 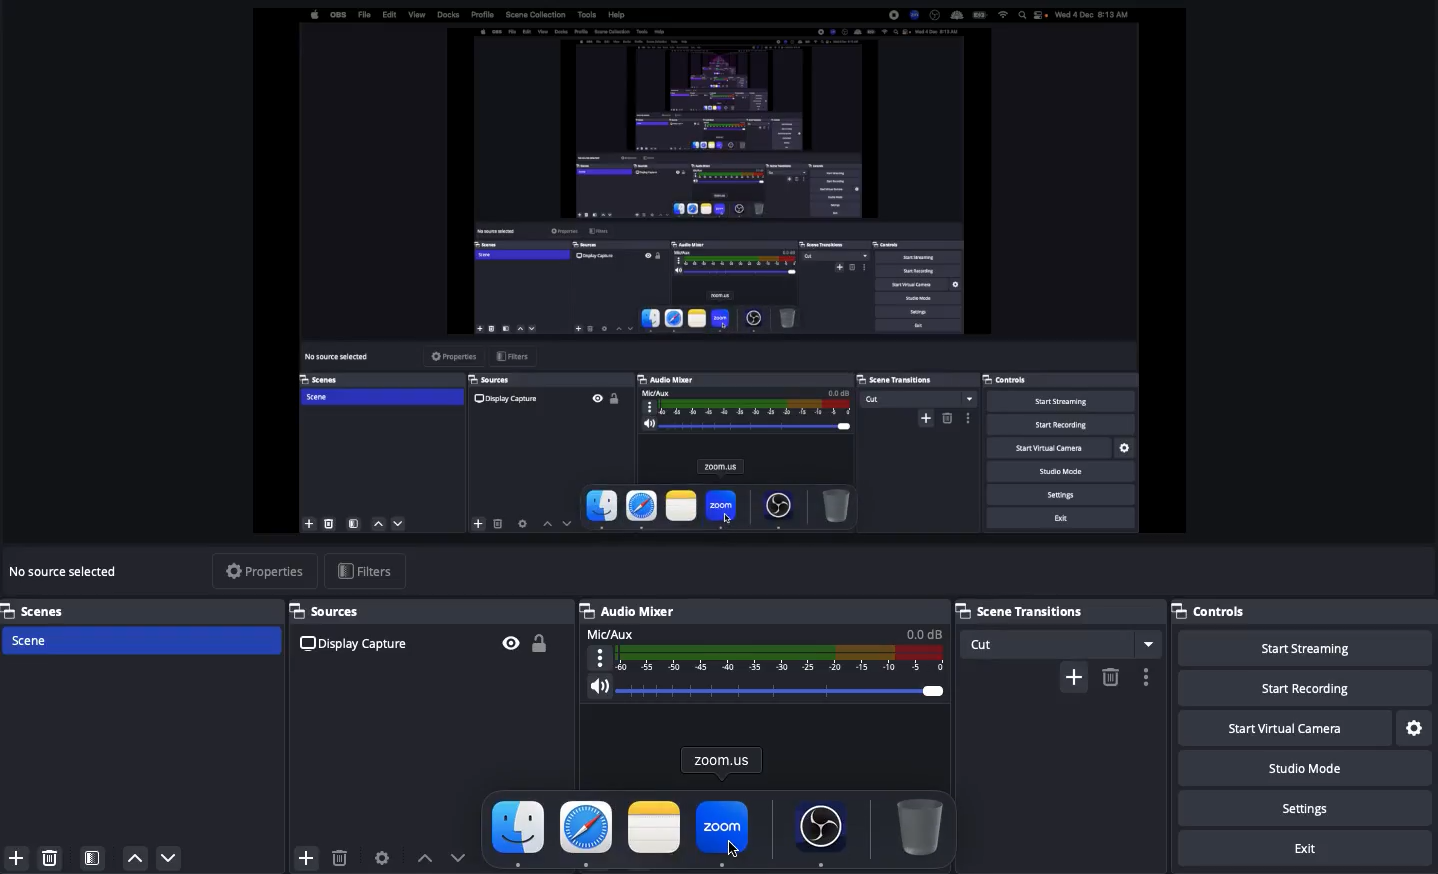 I want to click on Sources, so click(x=337, y=611).